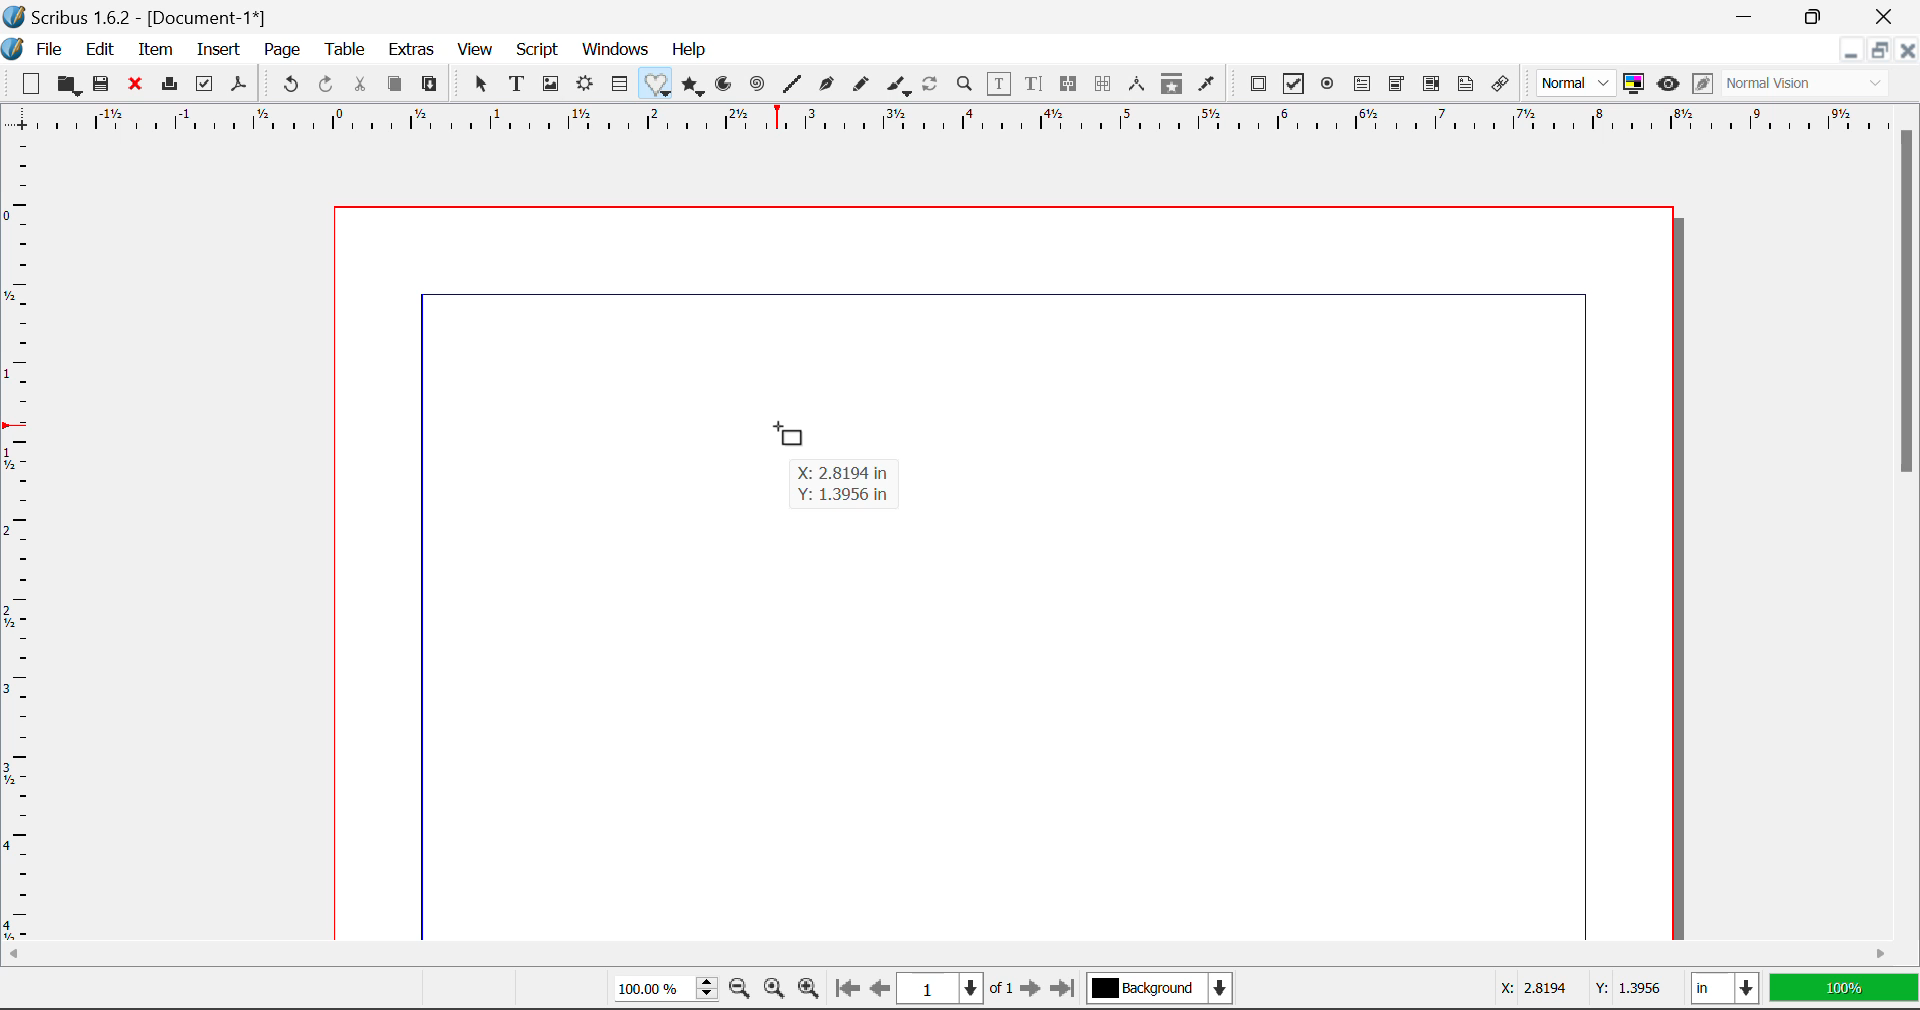 This screenshot has width=1920, height=1010. I want to click on Help, so click(689, 50).